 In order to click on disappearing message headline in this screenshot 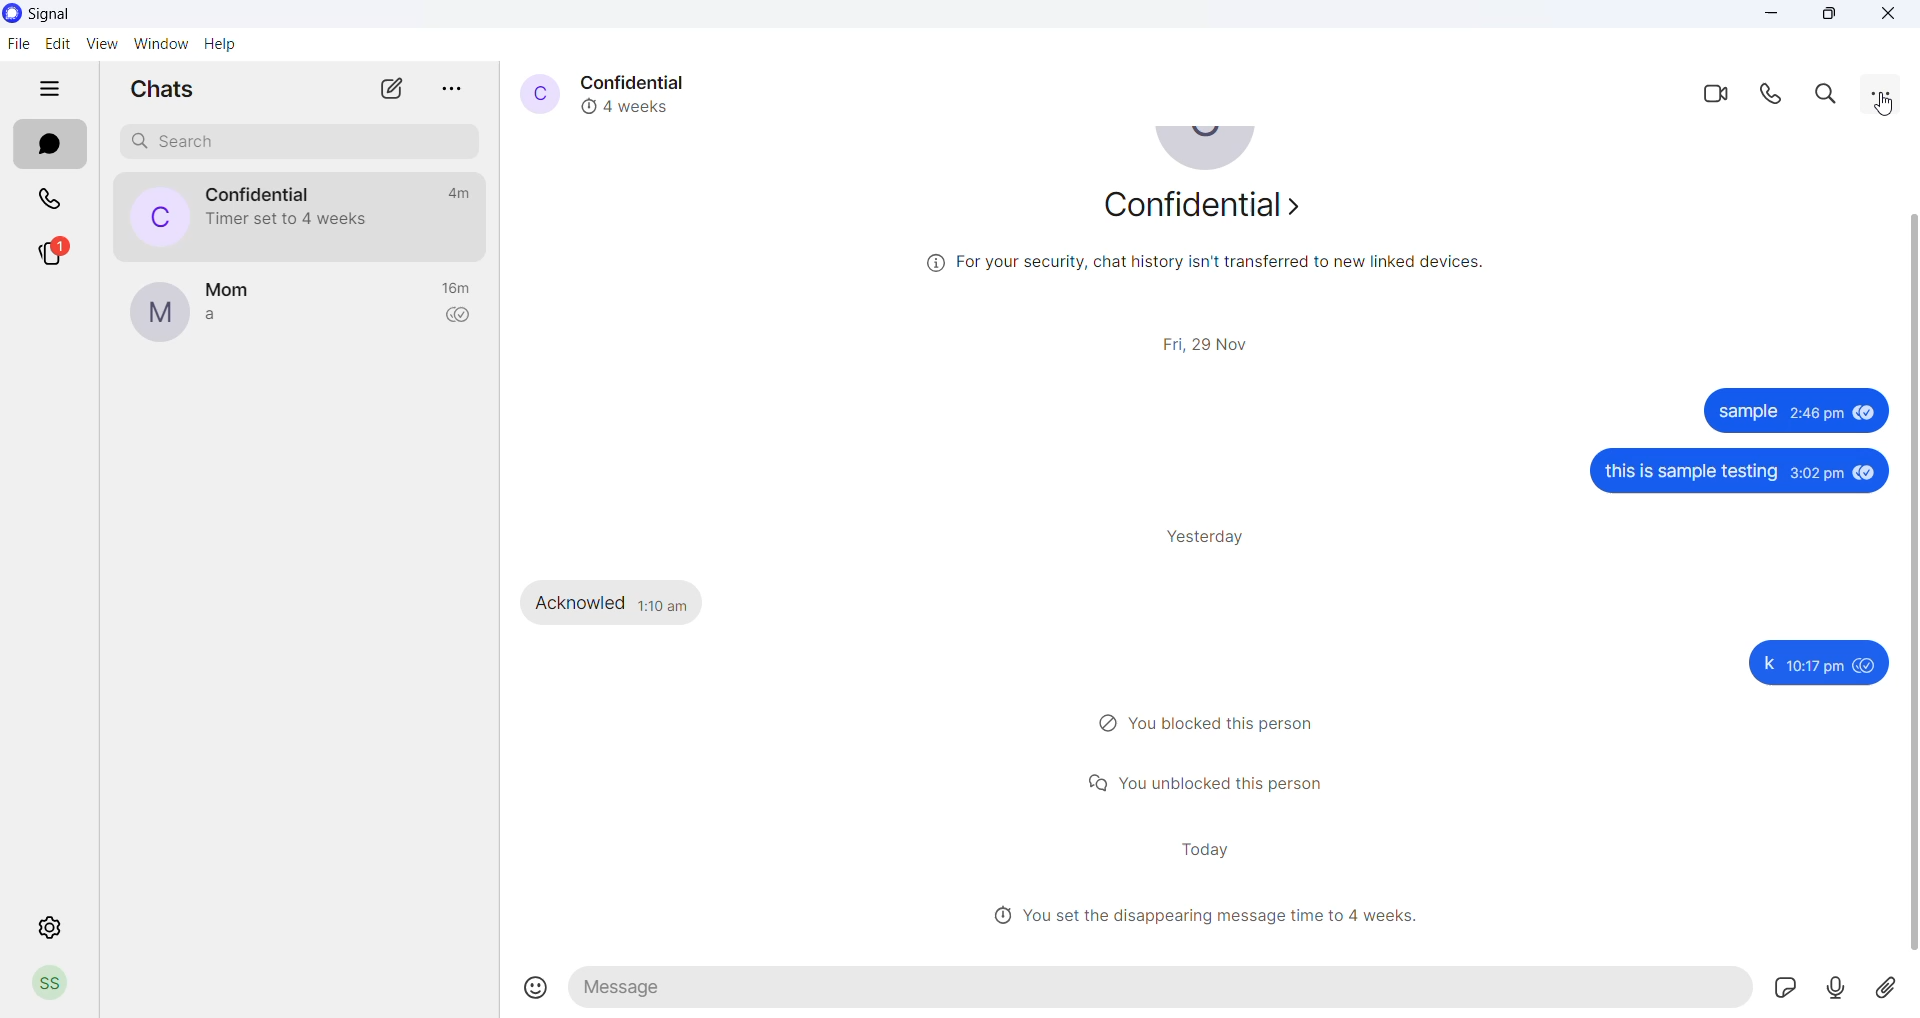, I will do `click(1213, 915)`.